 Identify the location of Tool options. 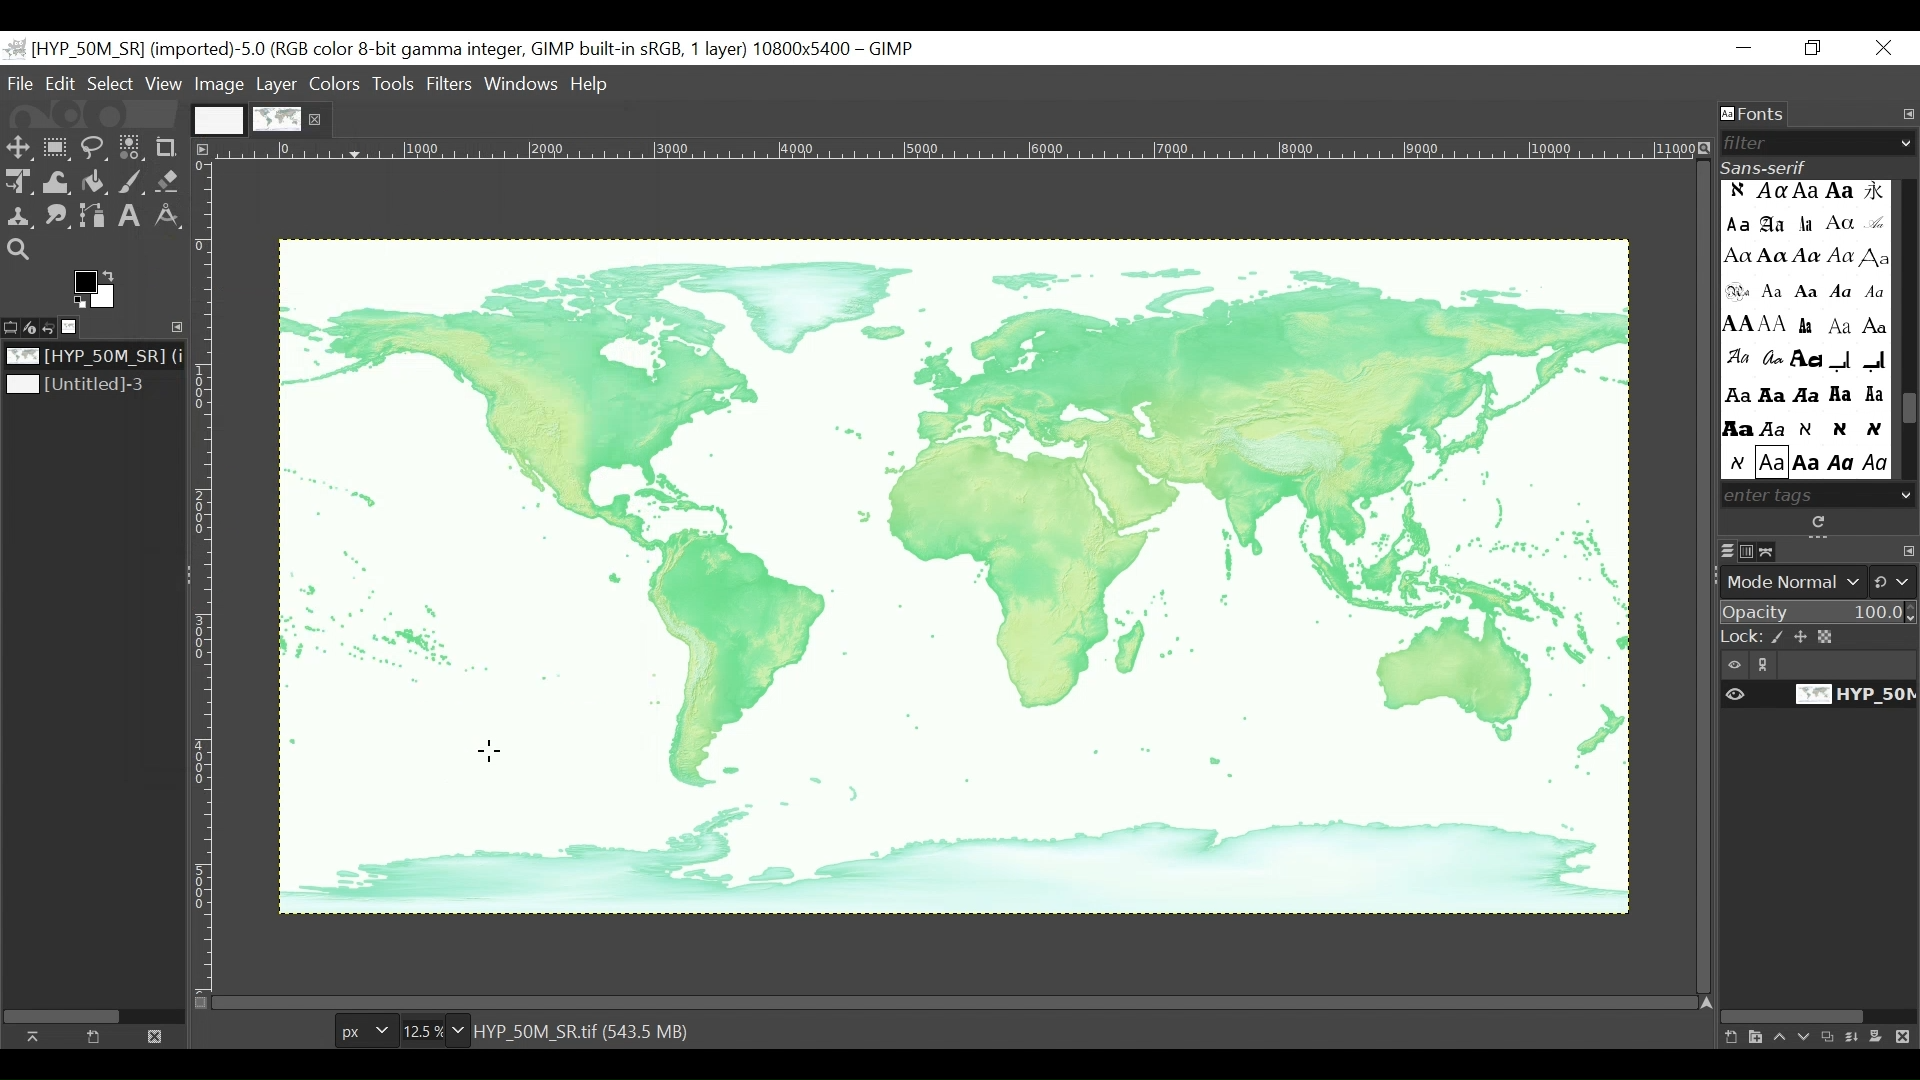
(12, 325).